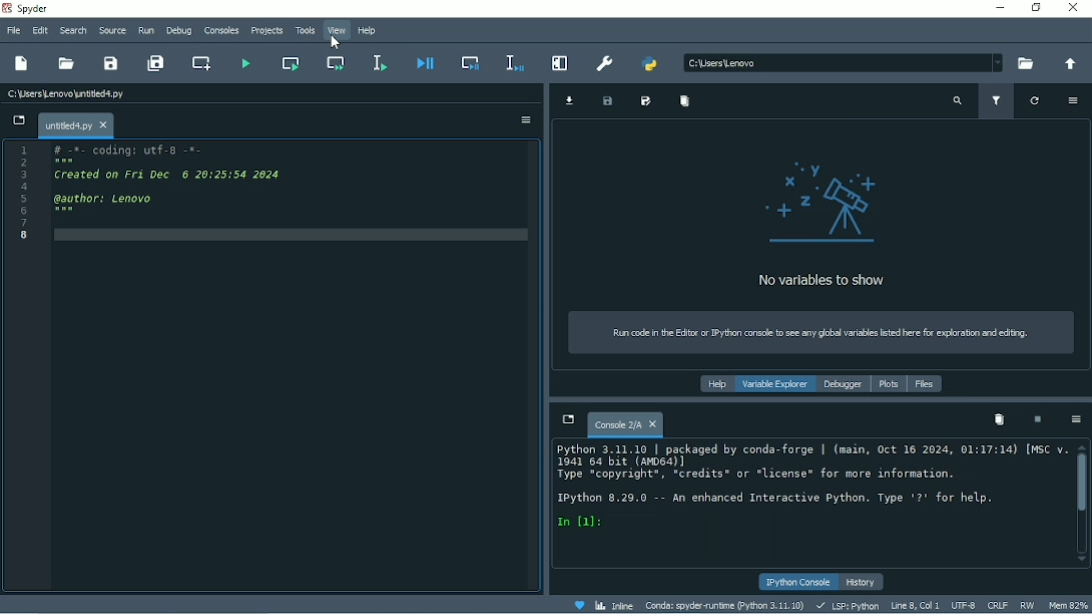  What do you see at coordinates (999, 8) in the screenshot?
I see `Minimize` at bounding box center [999, 8].